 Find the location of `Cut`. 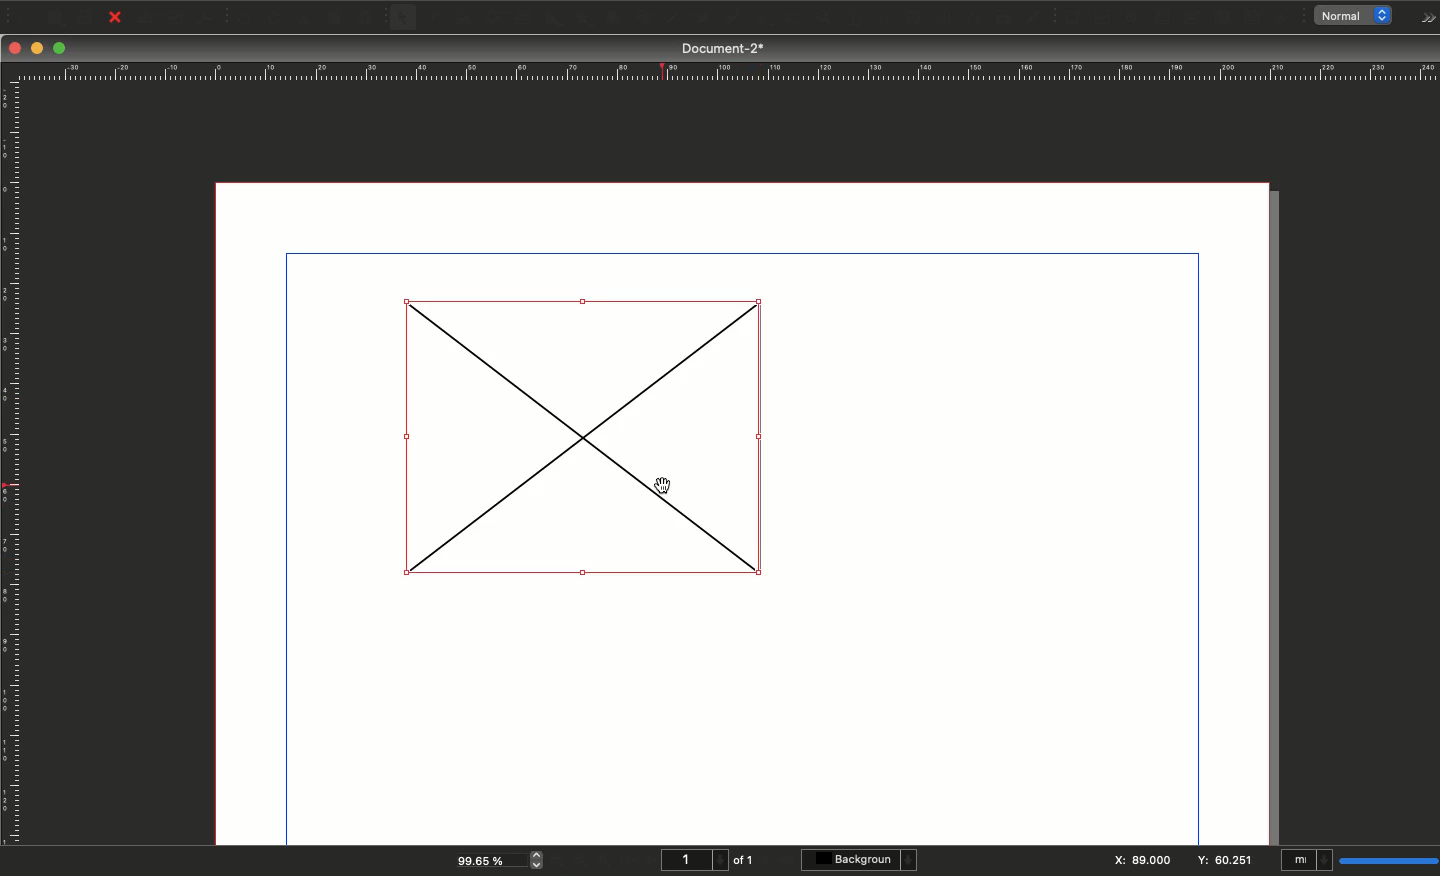

Cut is located at coordinates (304, 18).